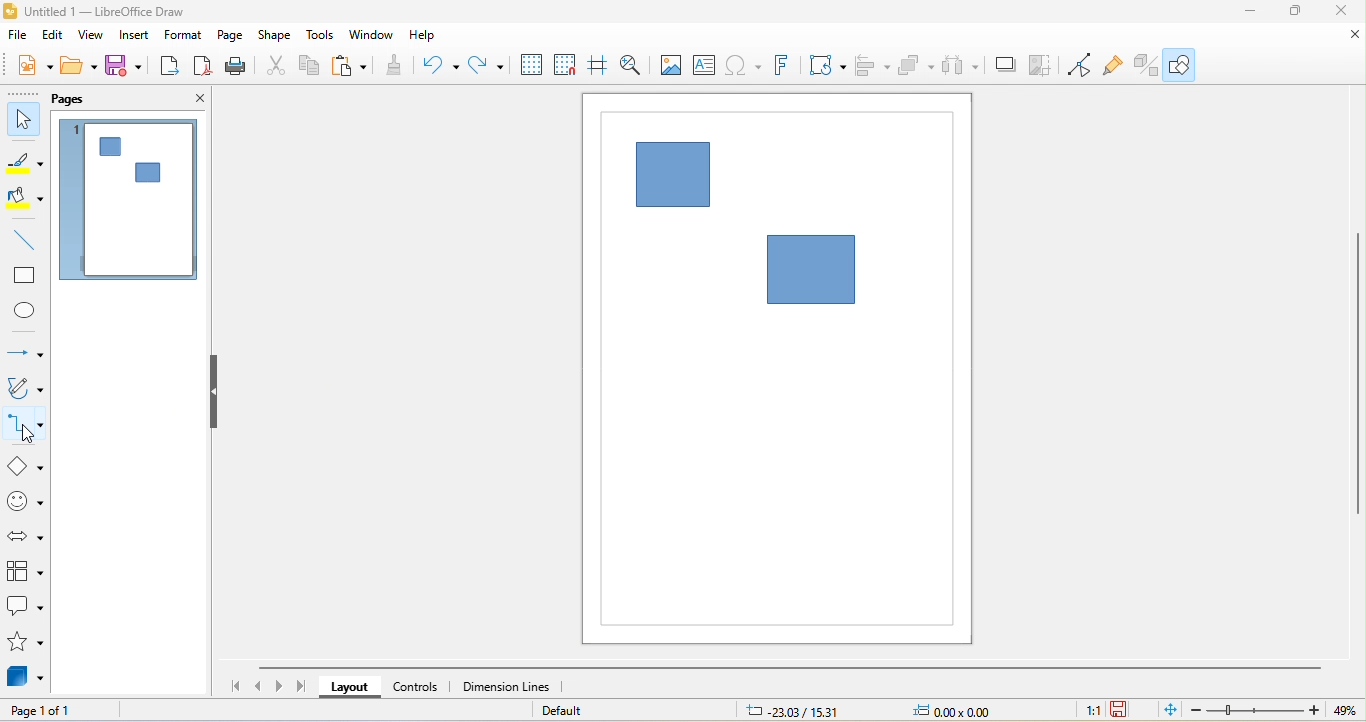 This screenshot has width=1366, height=722. Describe the element at coordinates (213, 392) in the screenshot. I see `hide` at that location.